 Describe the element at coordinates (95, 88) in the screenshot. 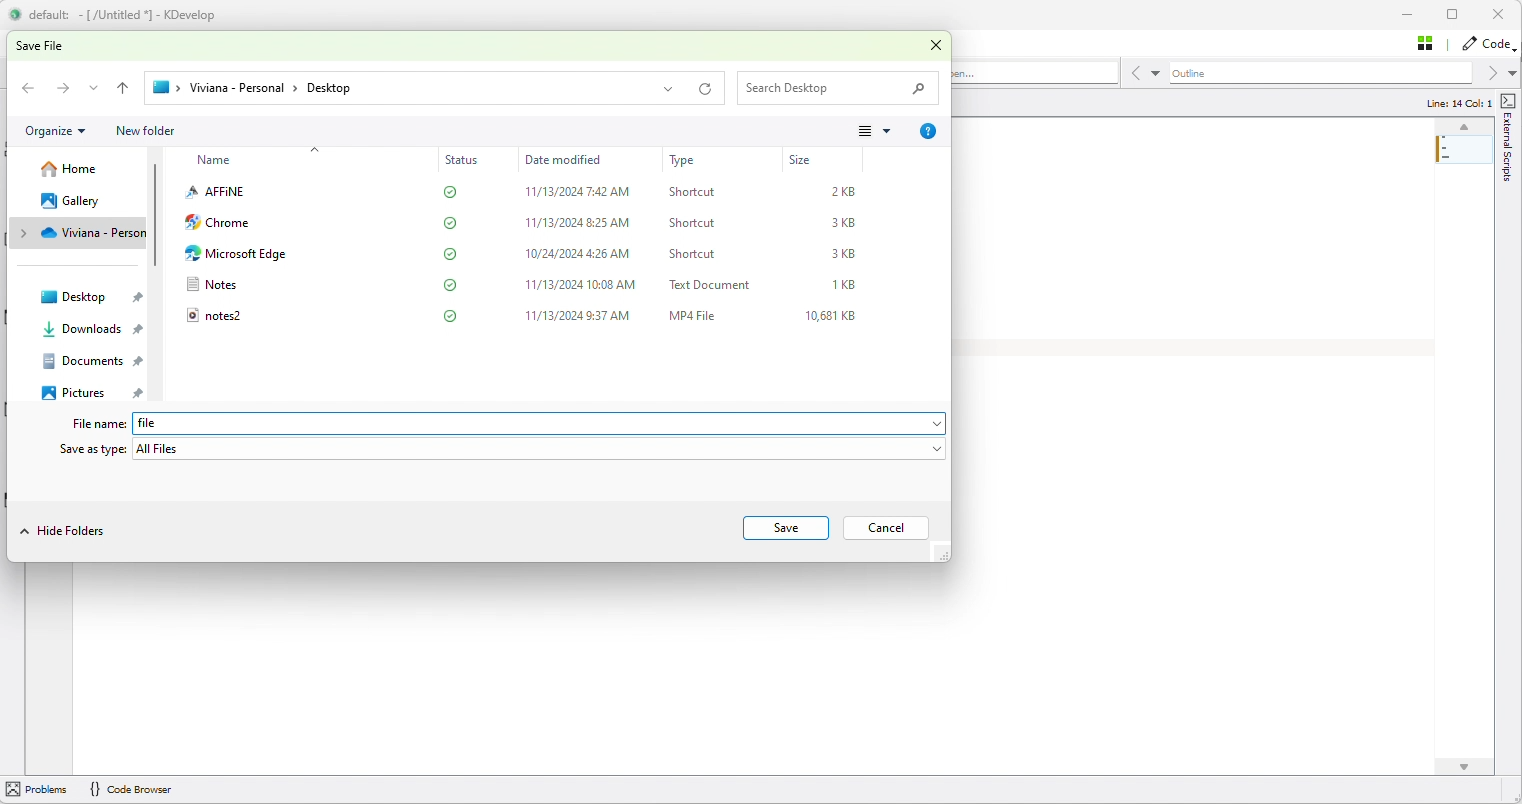

I see `expand` at that location.